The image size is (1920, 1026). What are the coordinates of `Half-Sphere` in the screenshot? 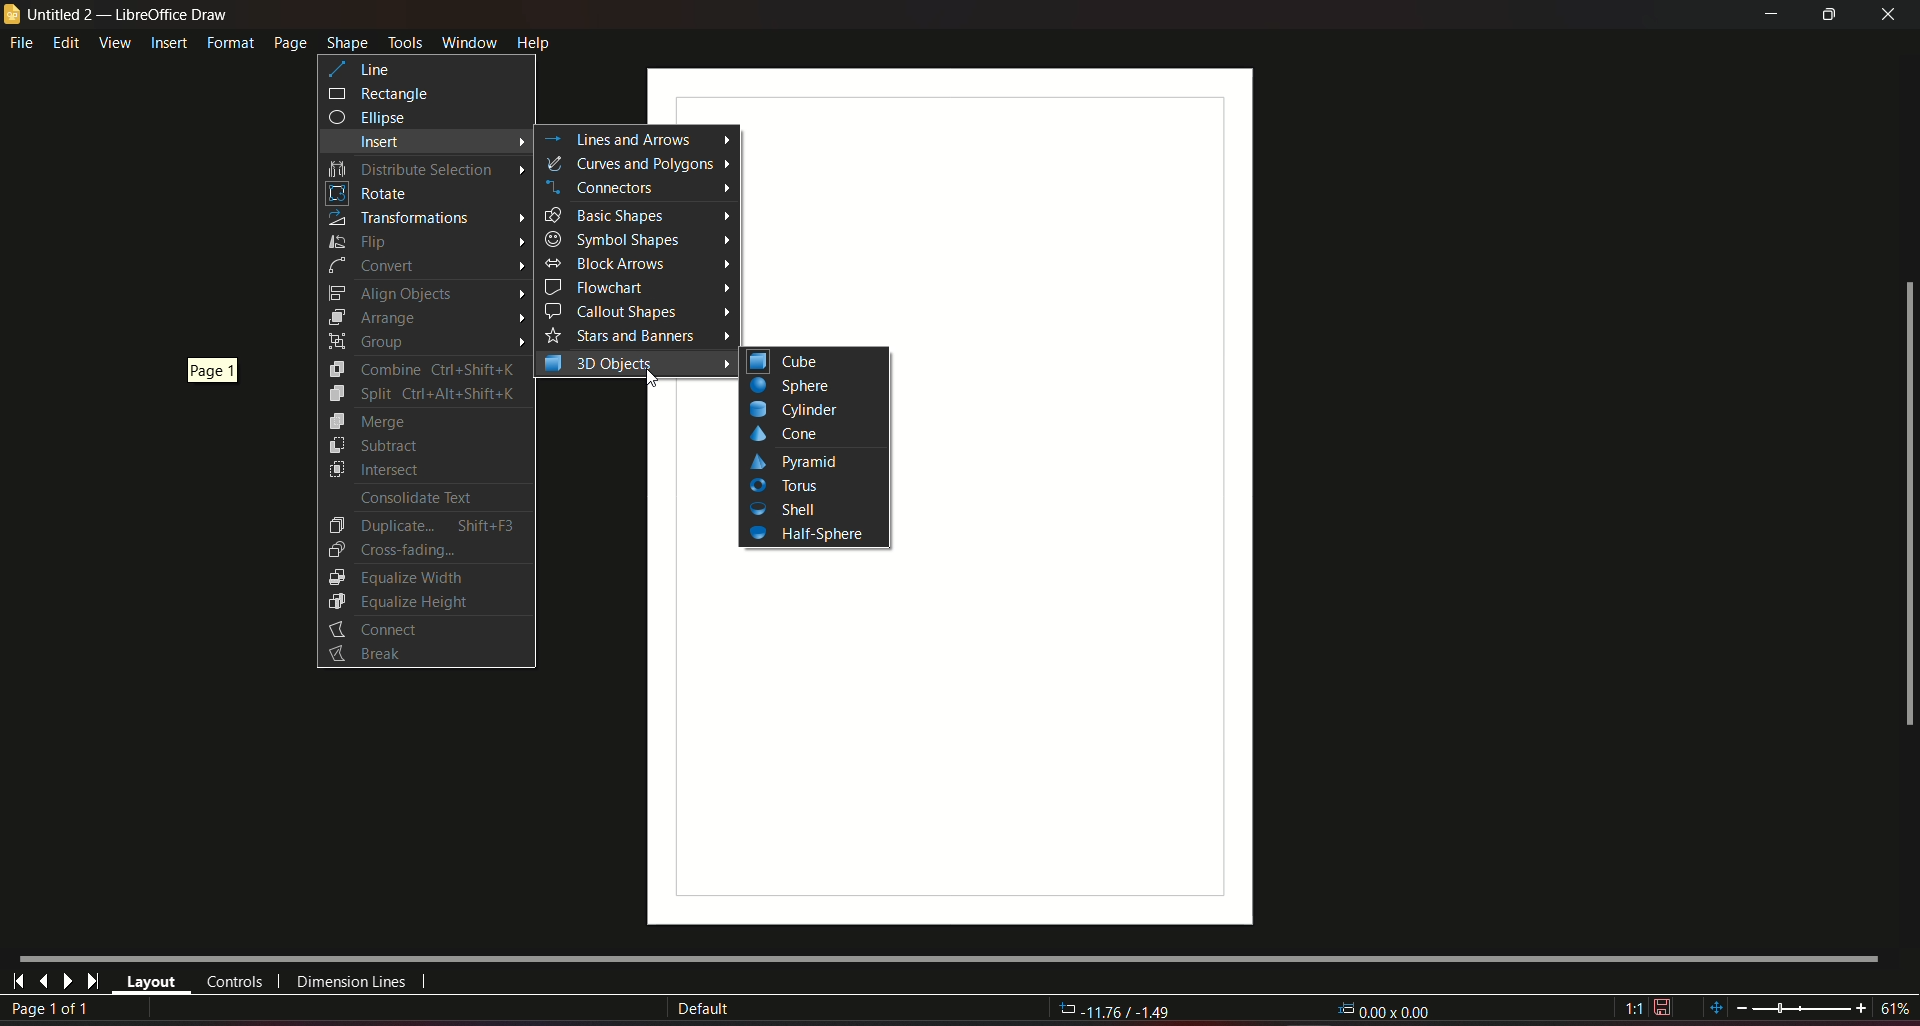 It's located at (808, 534).